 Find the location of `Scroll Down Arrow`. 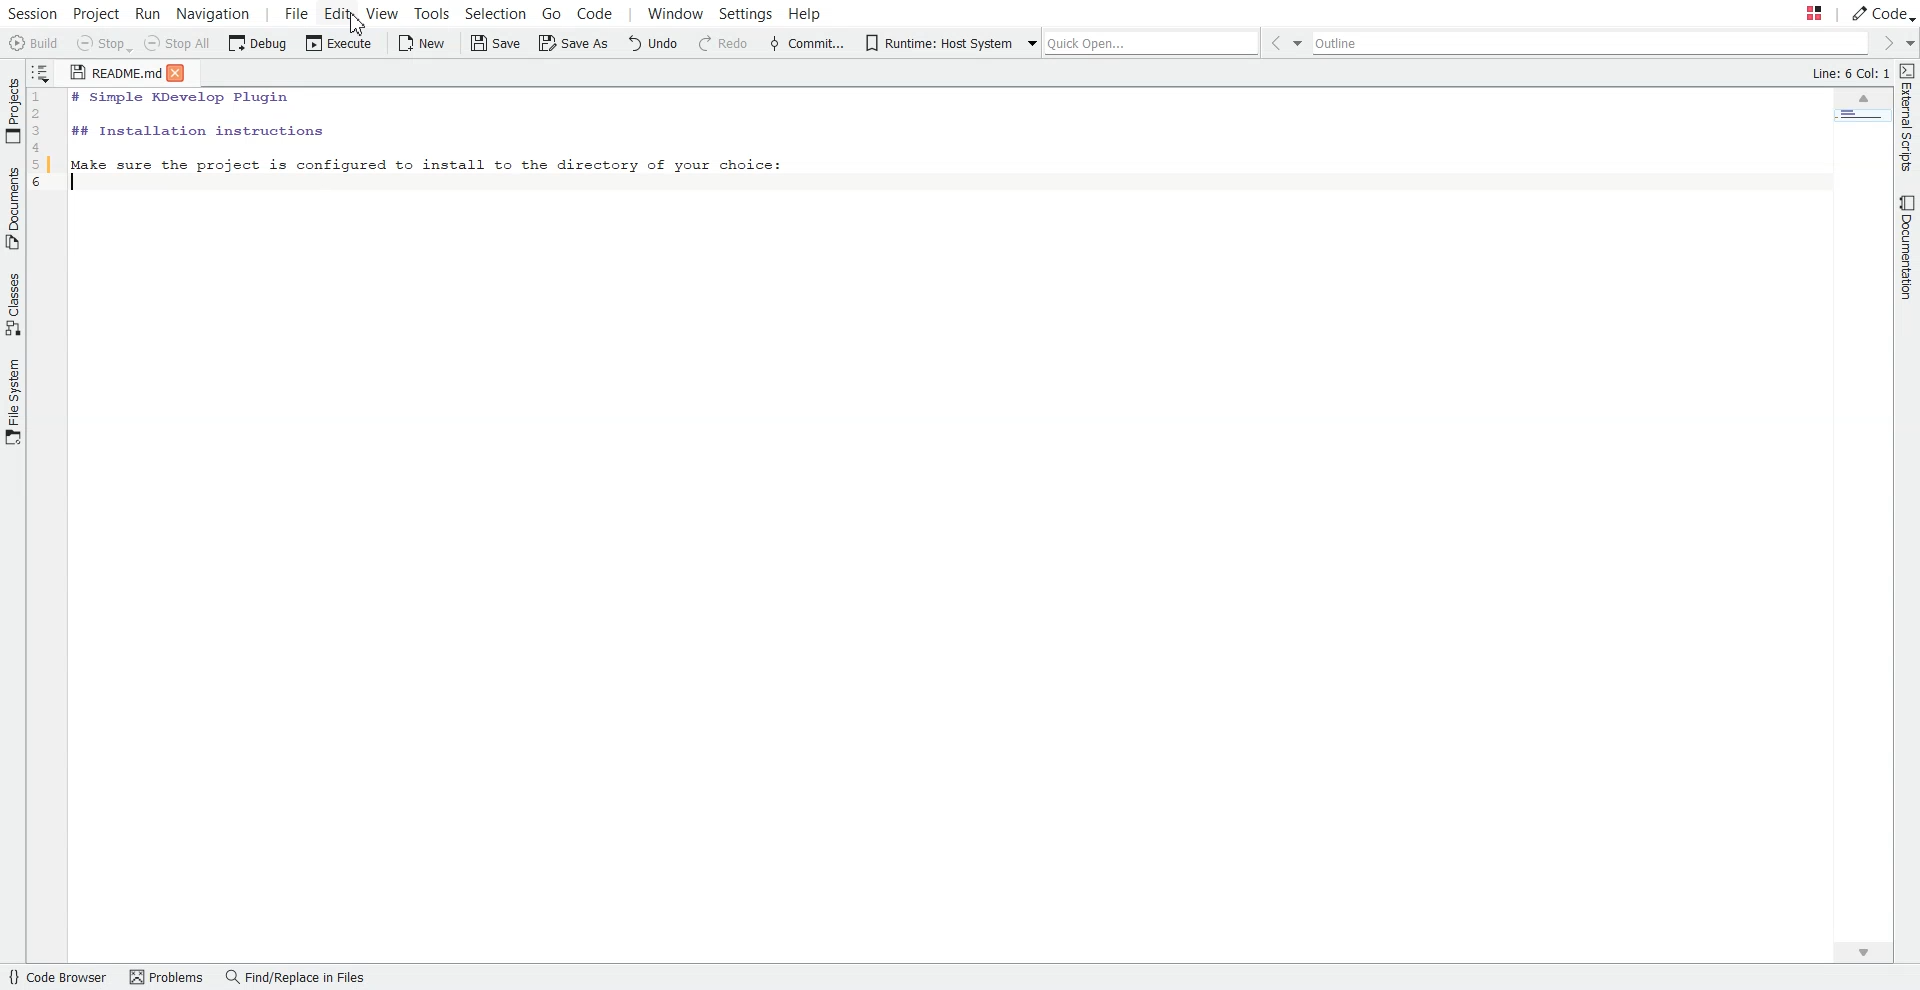

Scroll Down Arrow is located at coordinates (1871, 955).